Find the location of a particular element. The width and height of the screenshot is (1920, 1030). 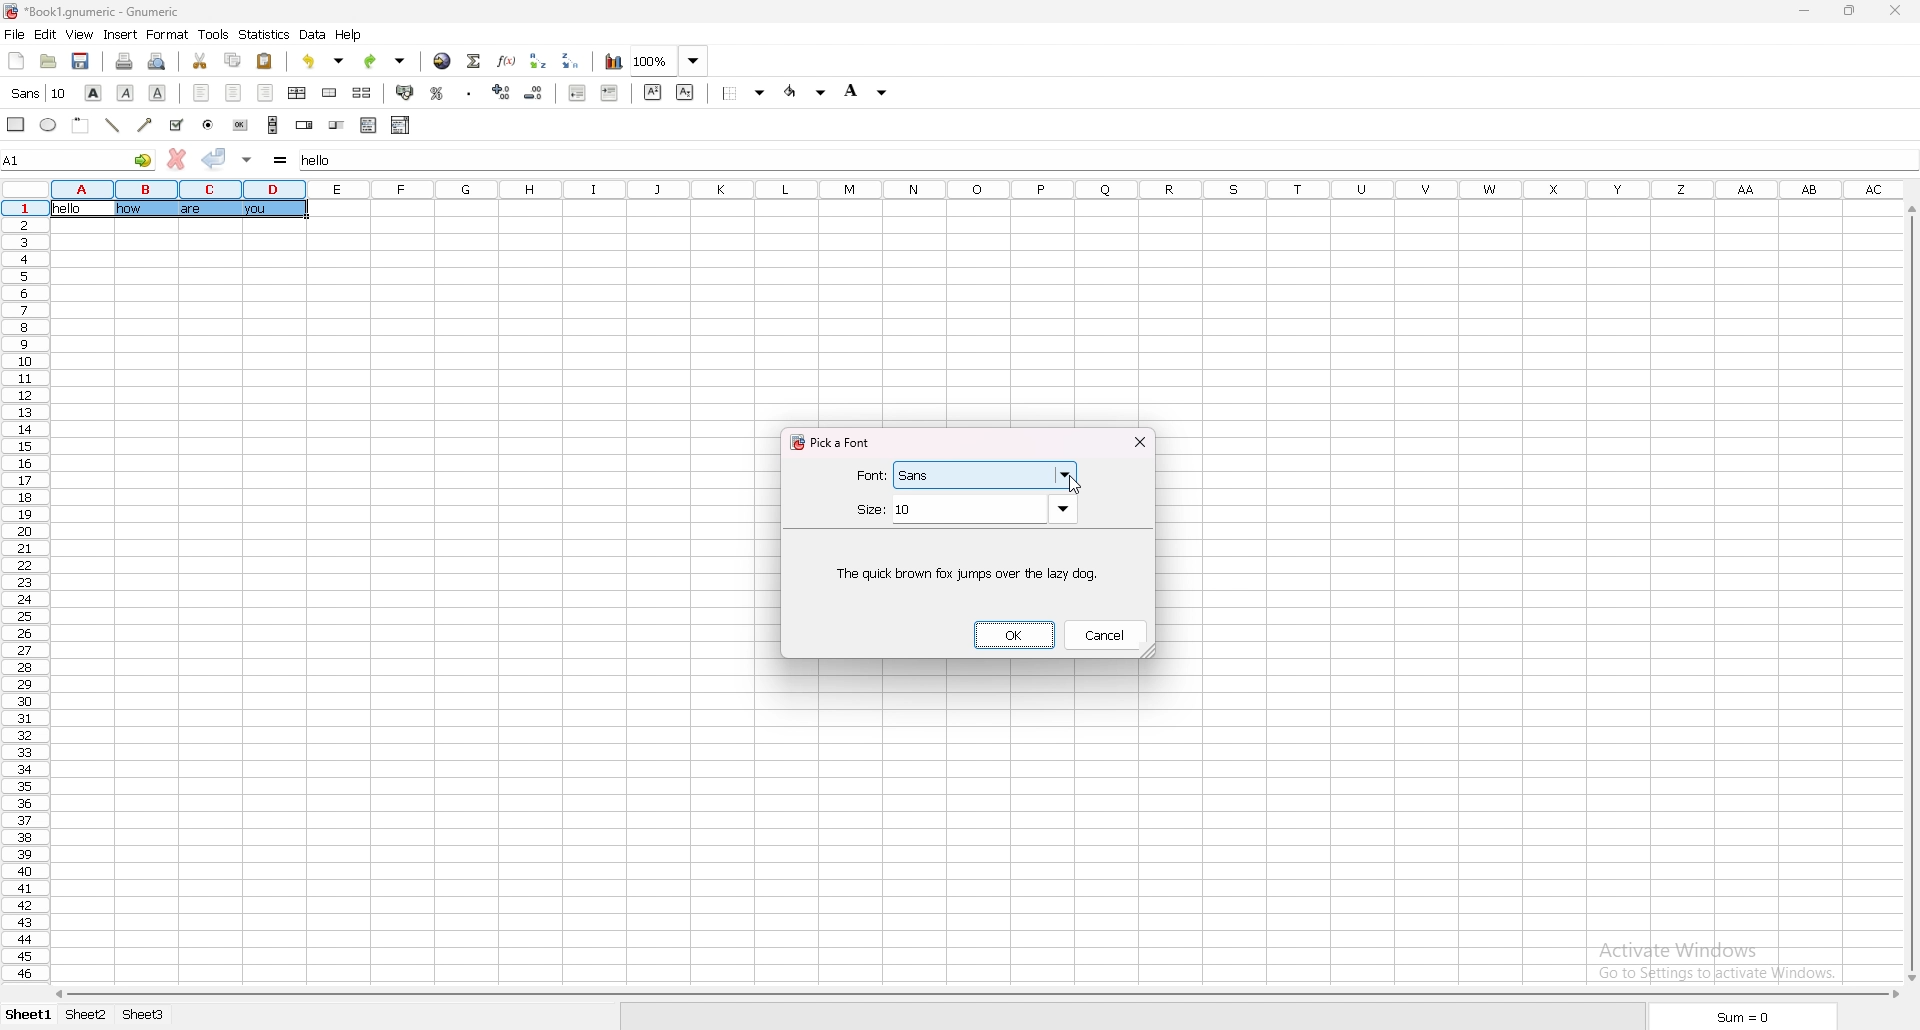

selected cell is located at coordinates (83, 209).